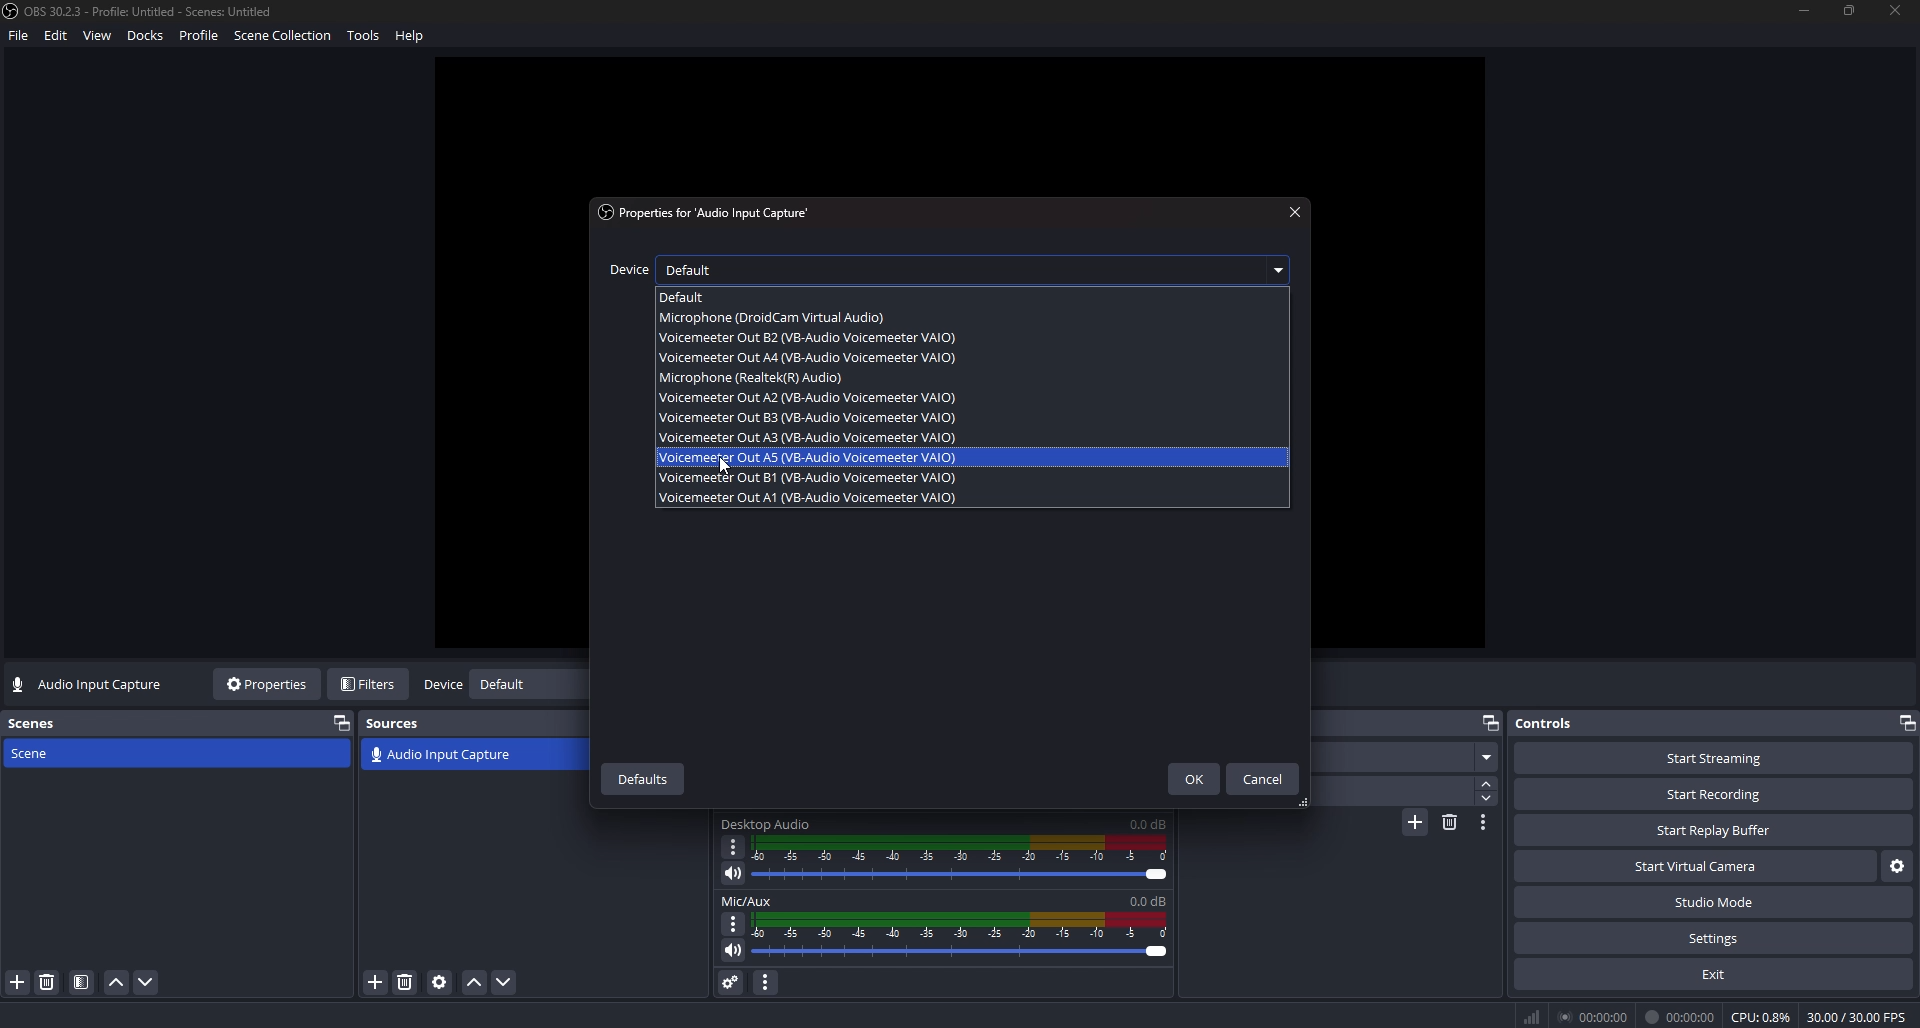  Describe the element at coordinates (644, 778) in the screenshot. I see `defaults` at that location.